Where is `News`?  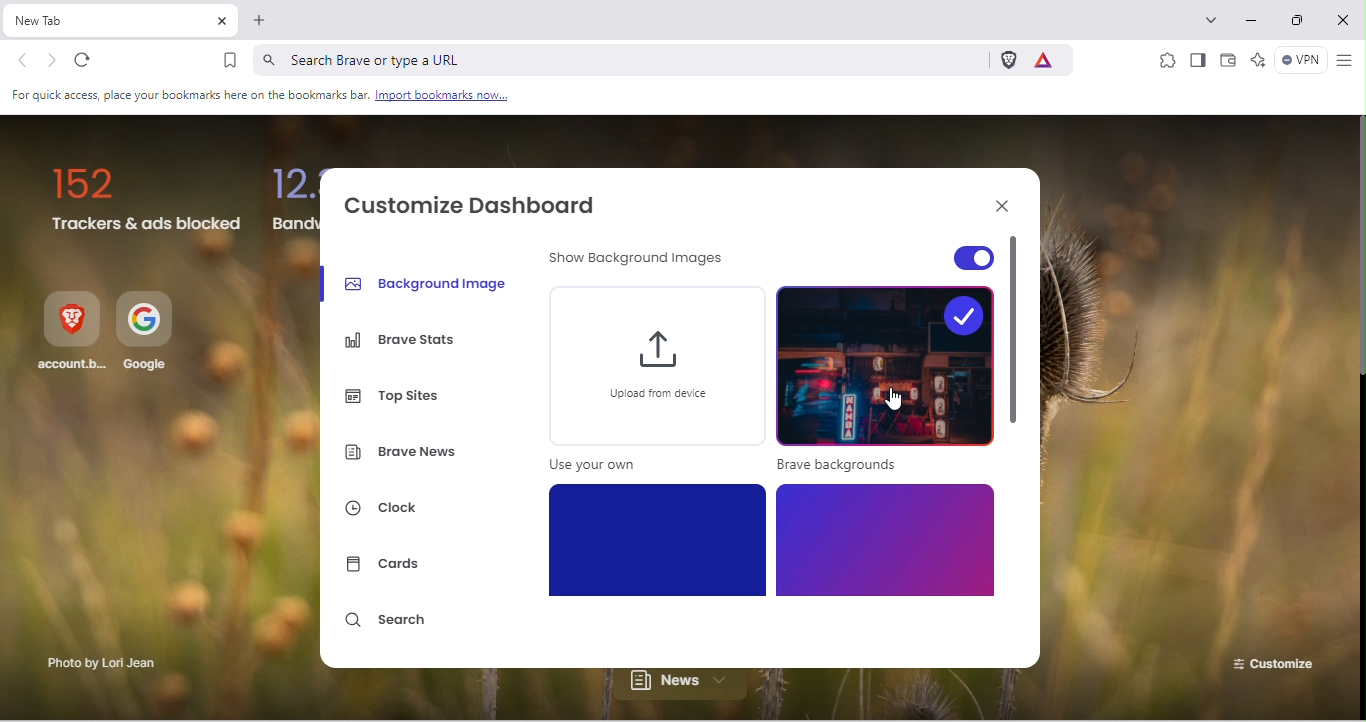 News is located at coordinates (689, 687).